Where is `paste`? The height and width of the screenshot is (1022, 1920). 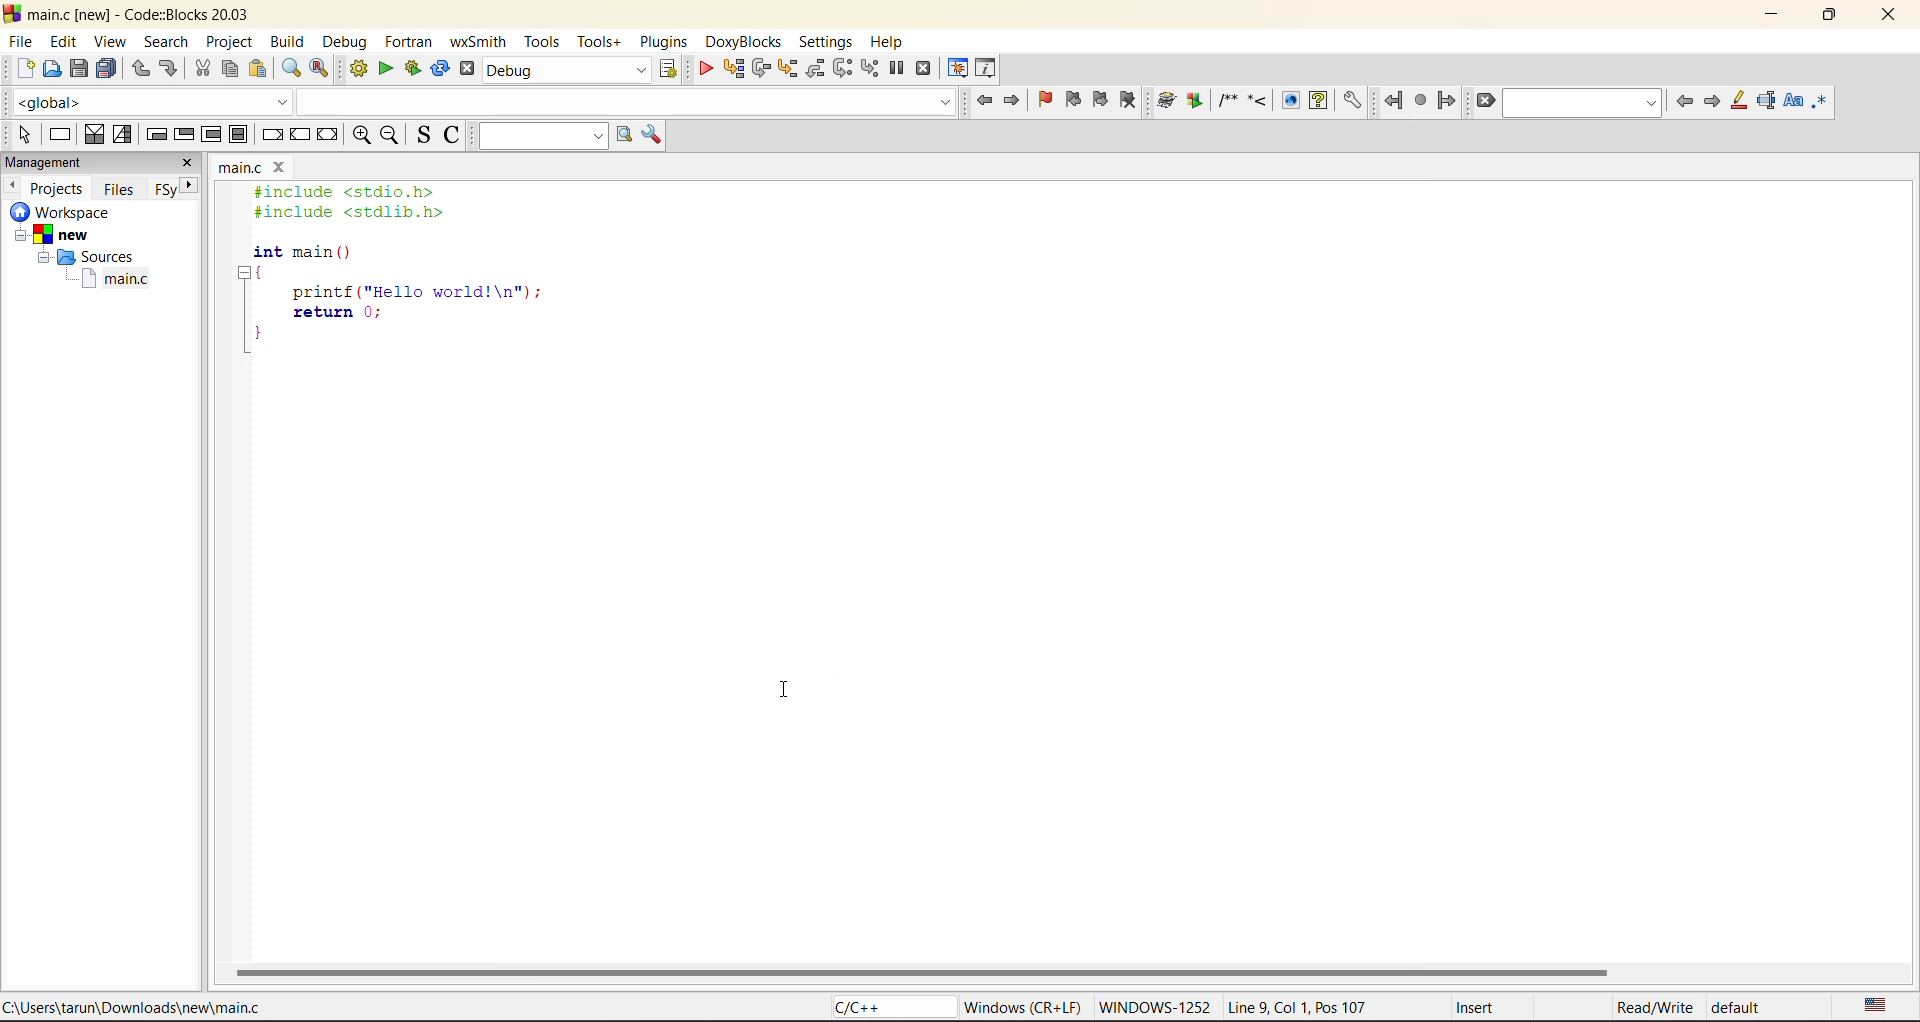 paste is located at coordinates (258, 67).